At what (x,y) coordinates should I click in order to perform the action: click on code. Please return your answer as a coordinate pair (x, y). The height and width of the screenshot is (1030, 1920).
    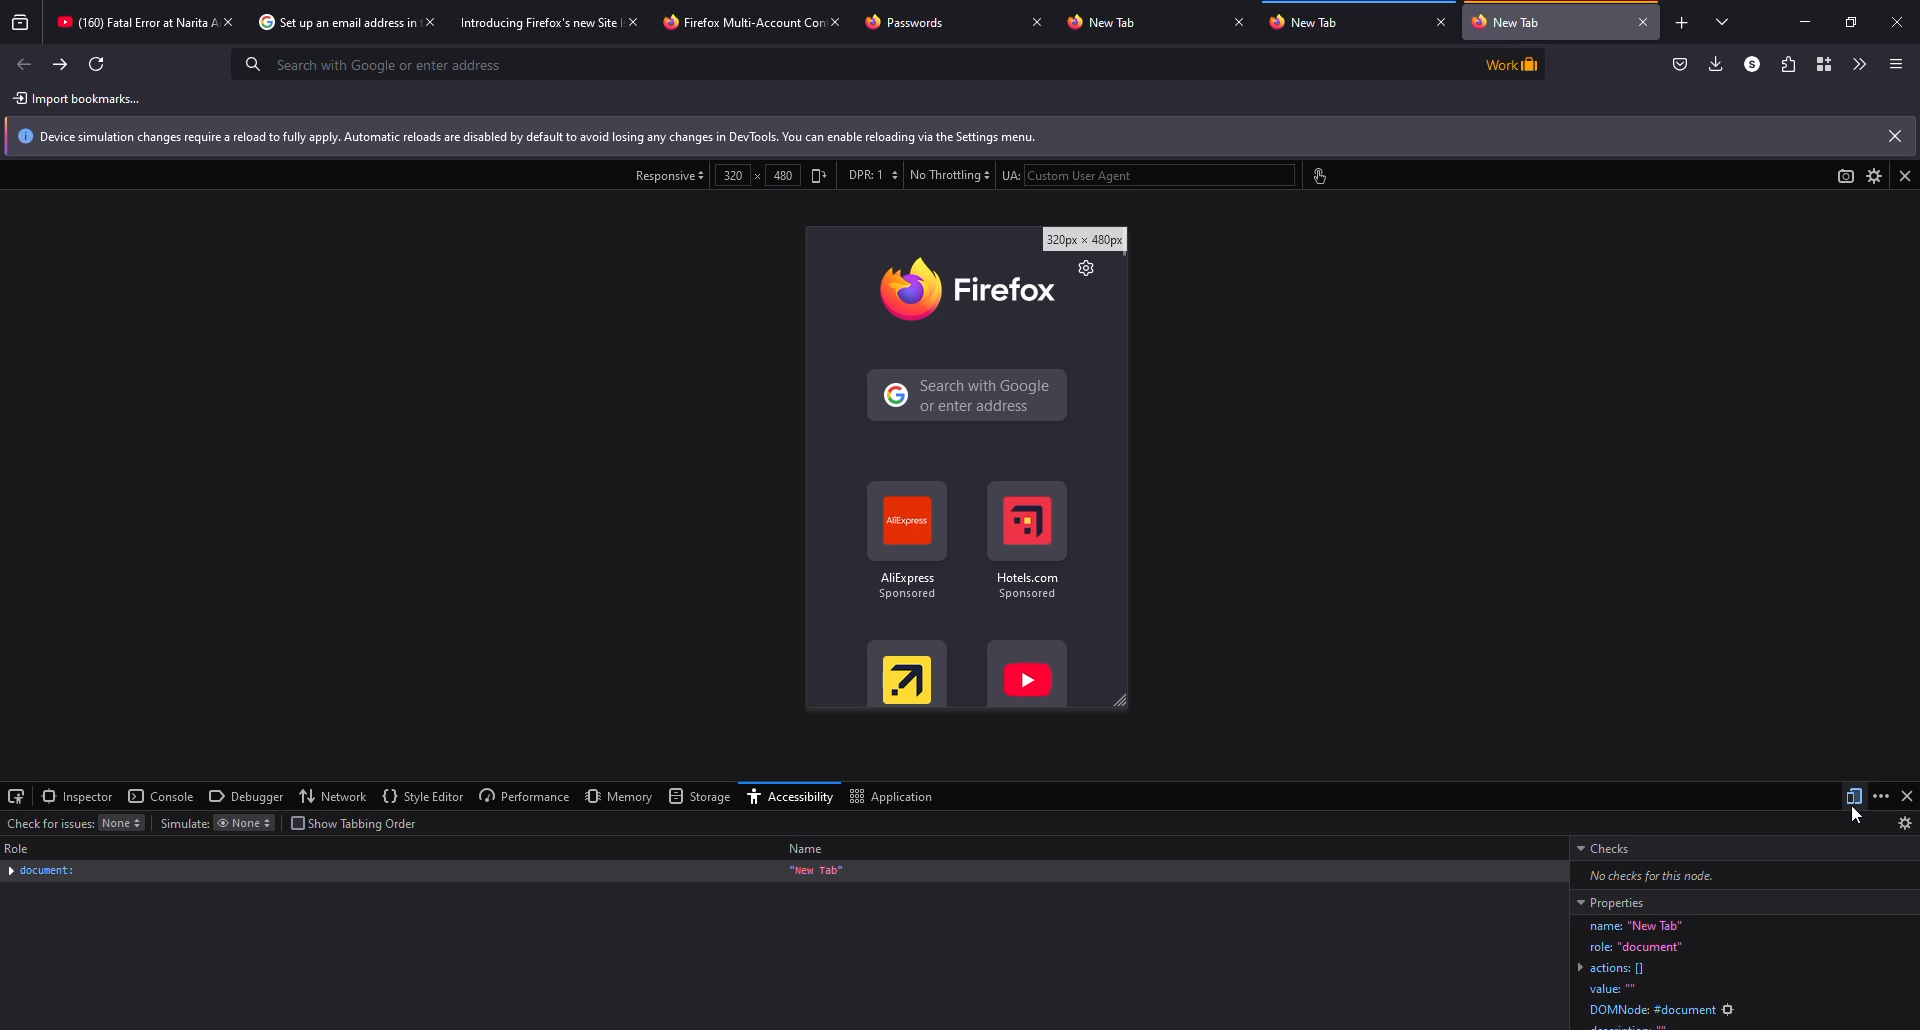
    Looking at the image, I should click on (1742, 973).